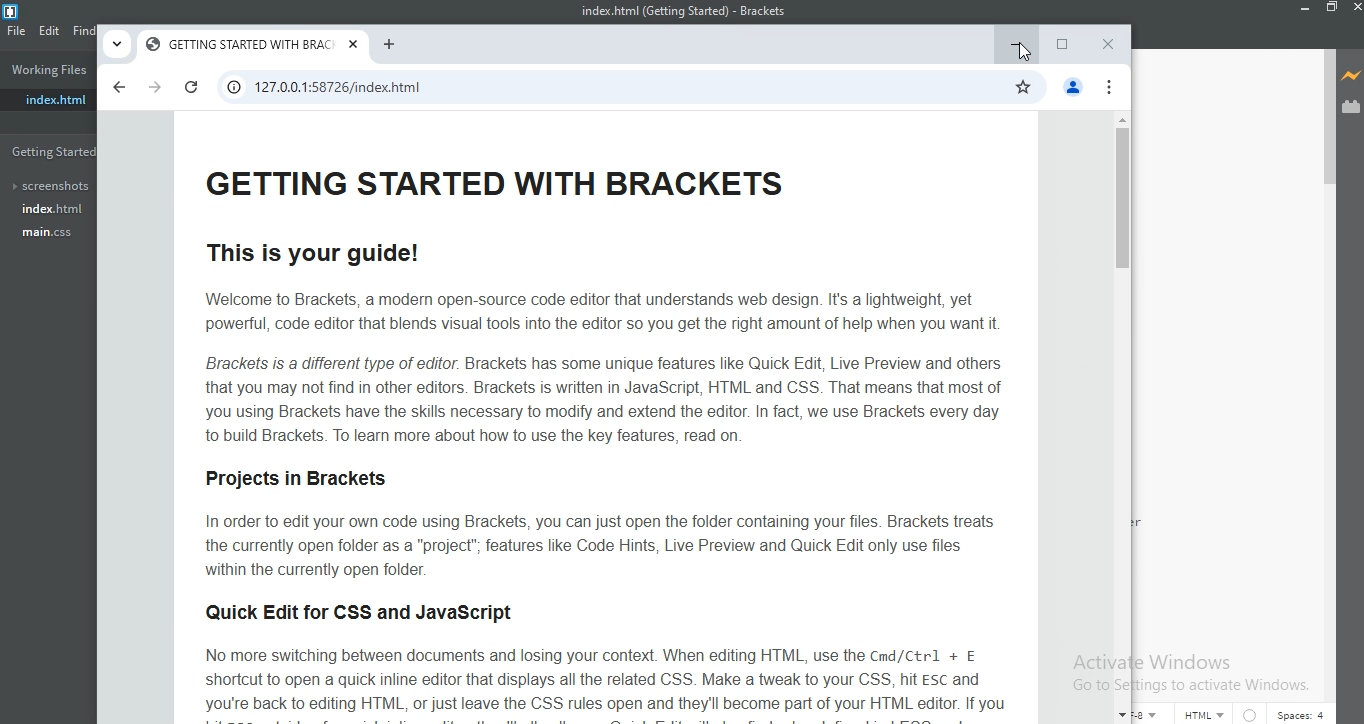  Describe the element at coordinates (1073, 89) in the screenshot. I see `profile` at that location.